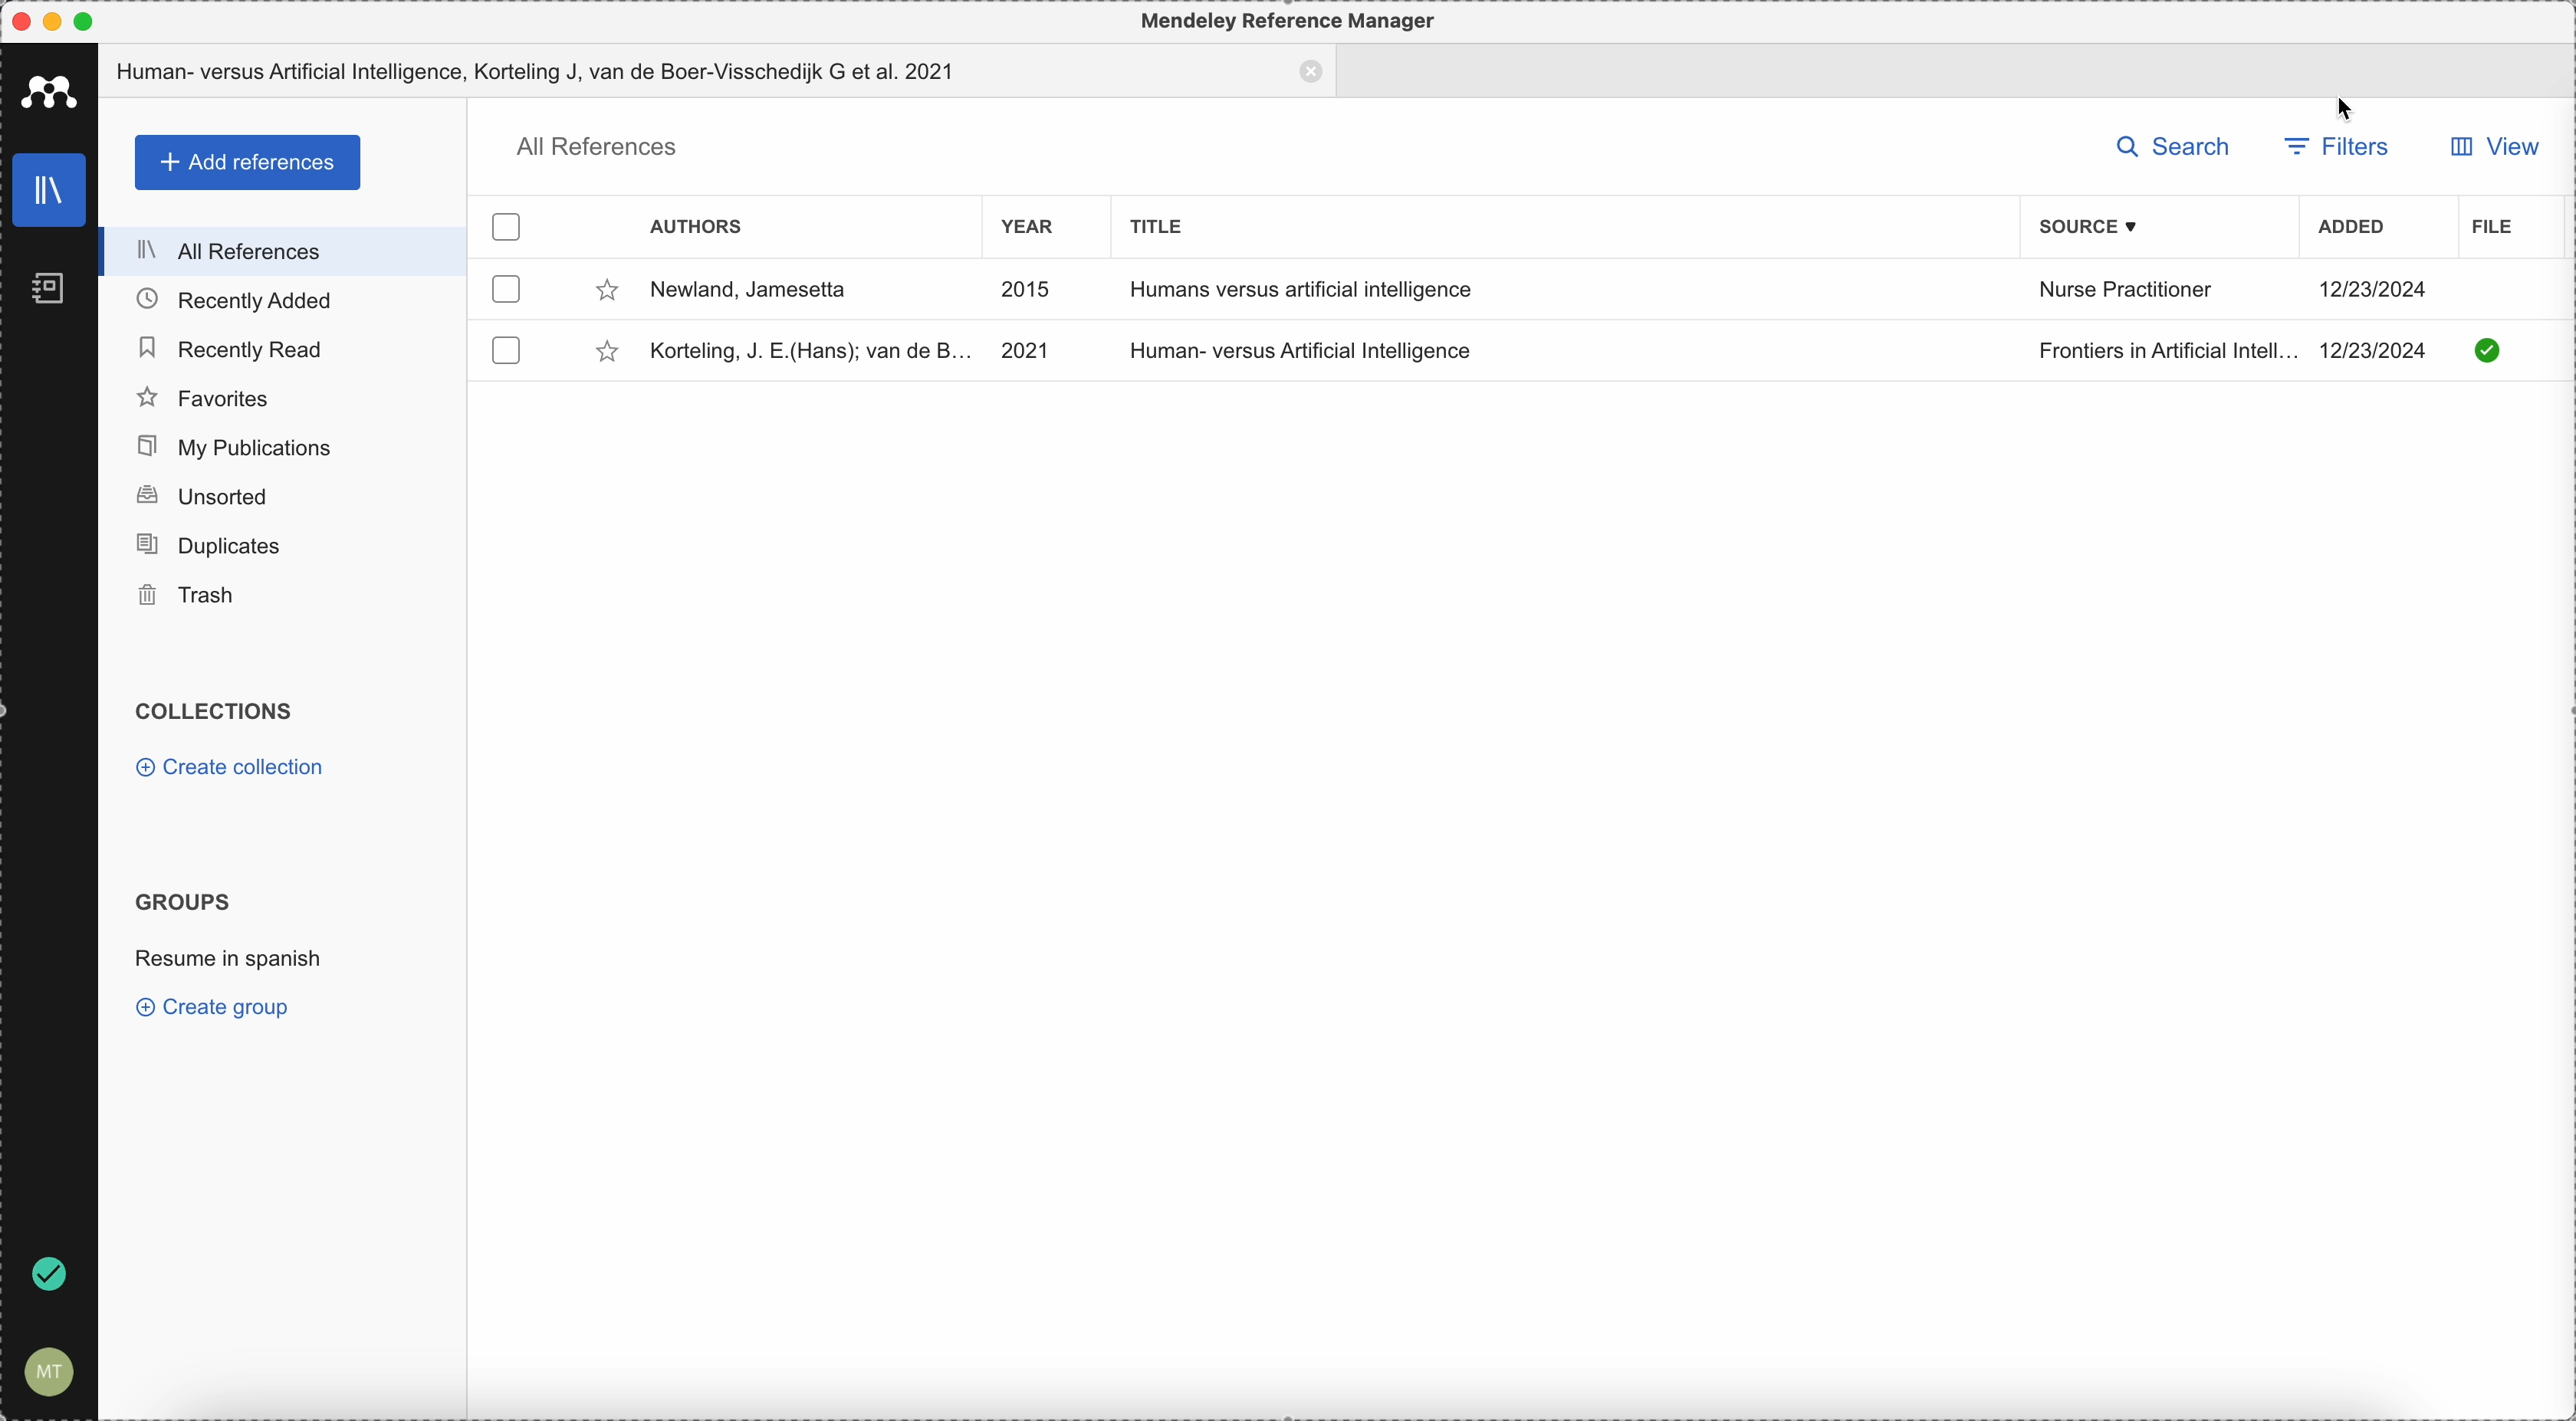 This screenshot has width=2576, height=1421. Describe the element at coordinates (2168, 350) in the screenshot. I see `Frontiers in Artificial Intelligence` at that location.